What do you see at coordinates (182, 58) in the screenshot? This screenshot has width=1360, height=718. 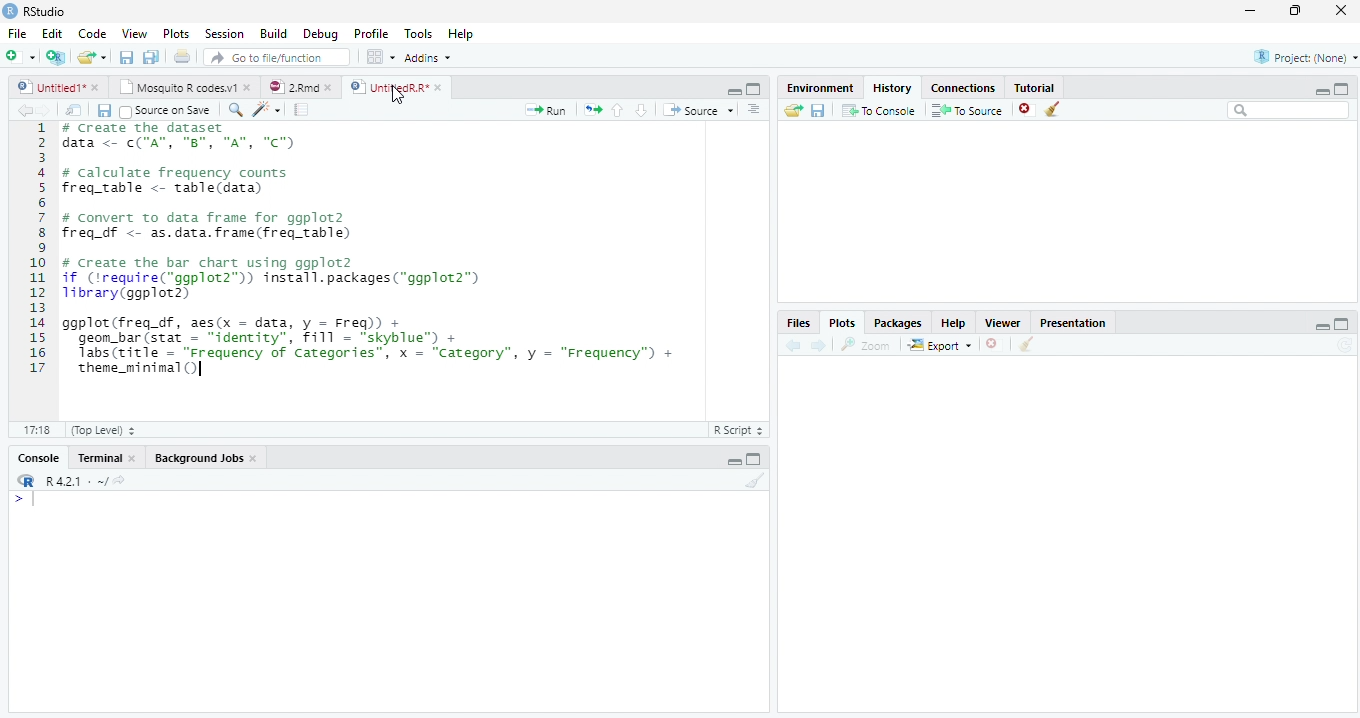 I see `Print` at bounding box center [182, 58].